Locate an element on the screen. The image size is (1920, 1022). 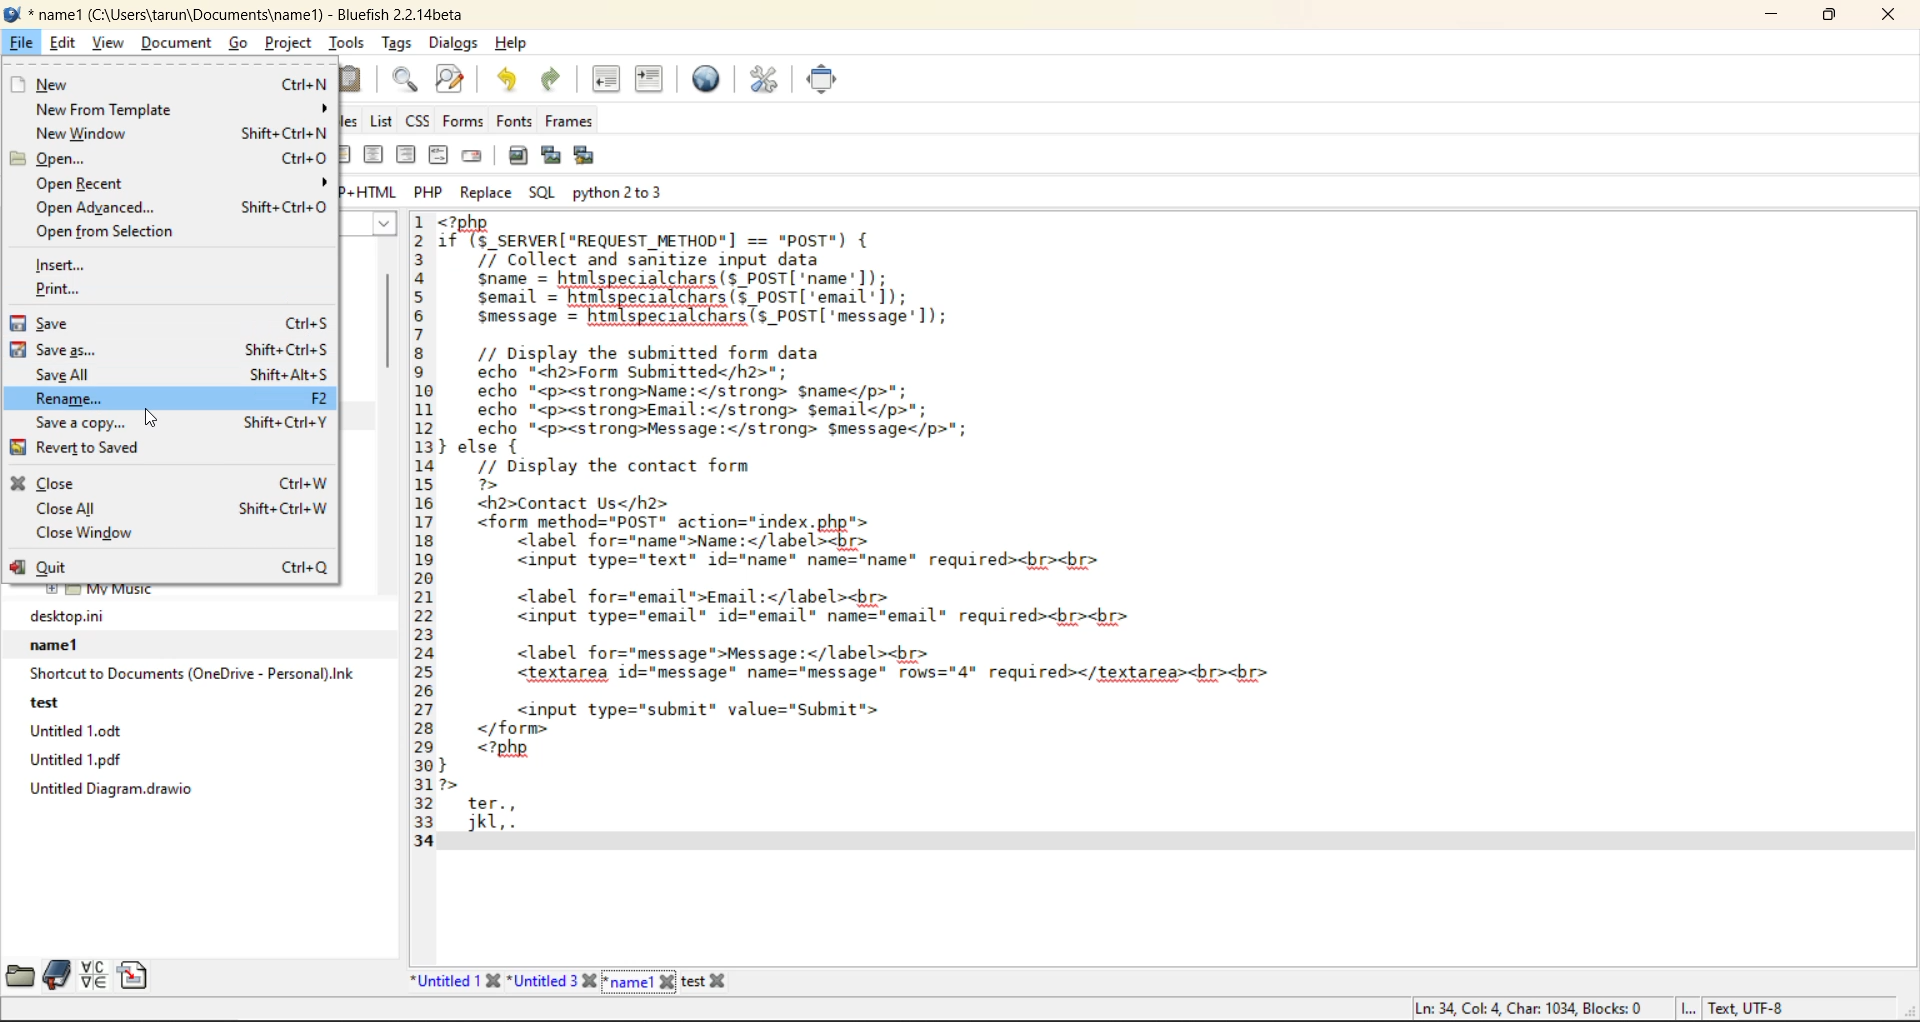
revert to saved is located at coordinates (89, 450).